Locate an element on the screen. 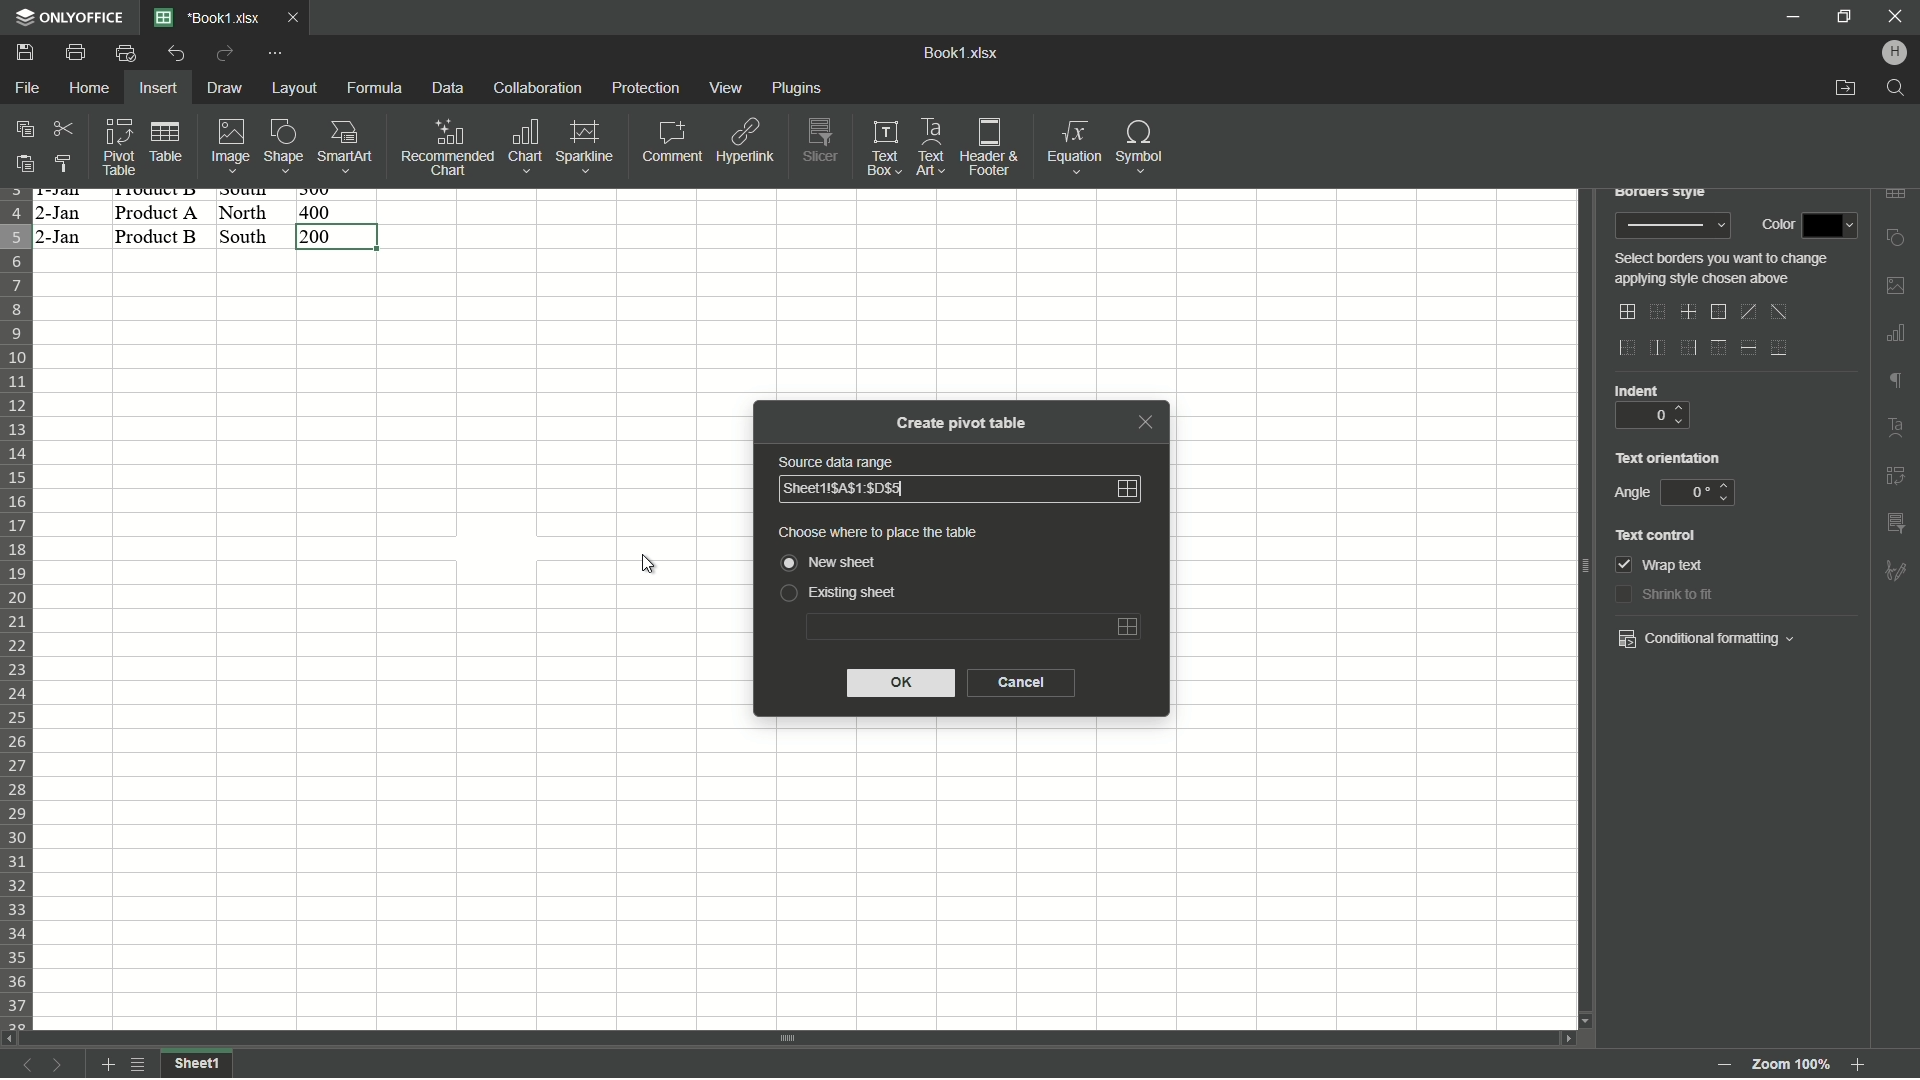 This screenshot has width=1920, height=1080. Data is located at coordinates (444, 87).